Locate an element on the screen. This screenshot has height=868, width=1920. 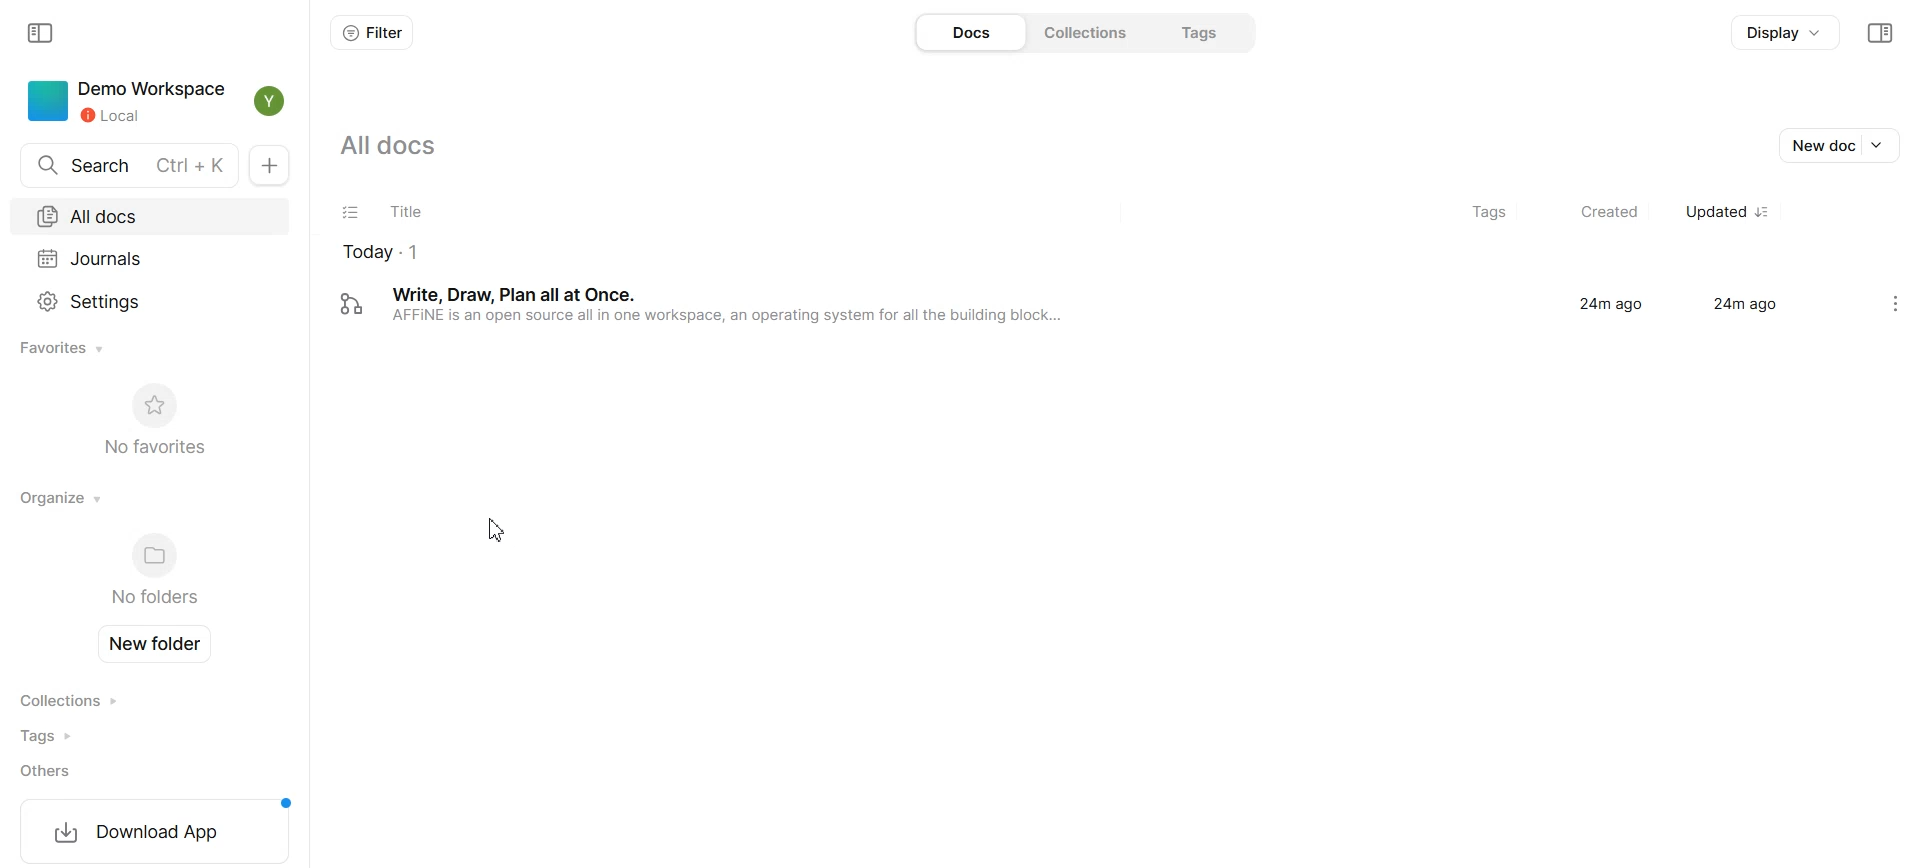
Created is located at coordinates (1599, 212).